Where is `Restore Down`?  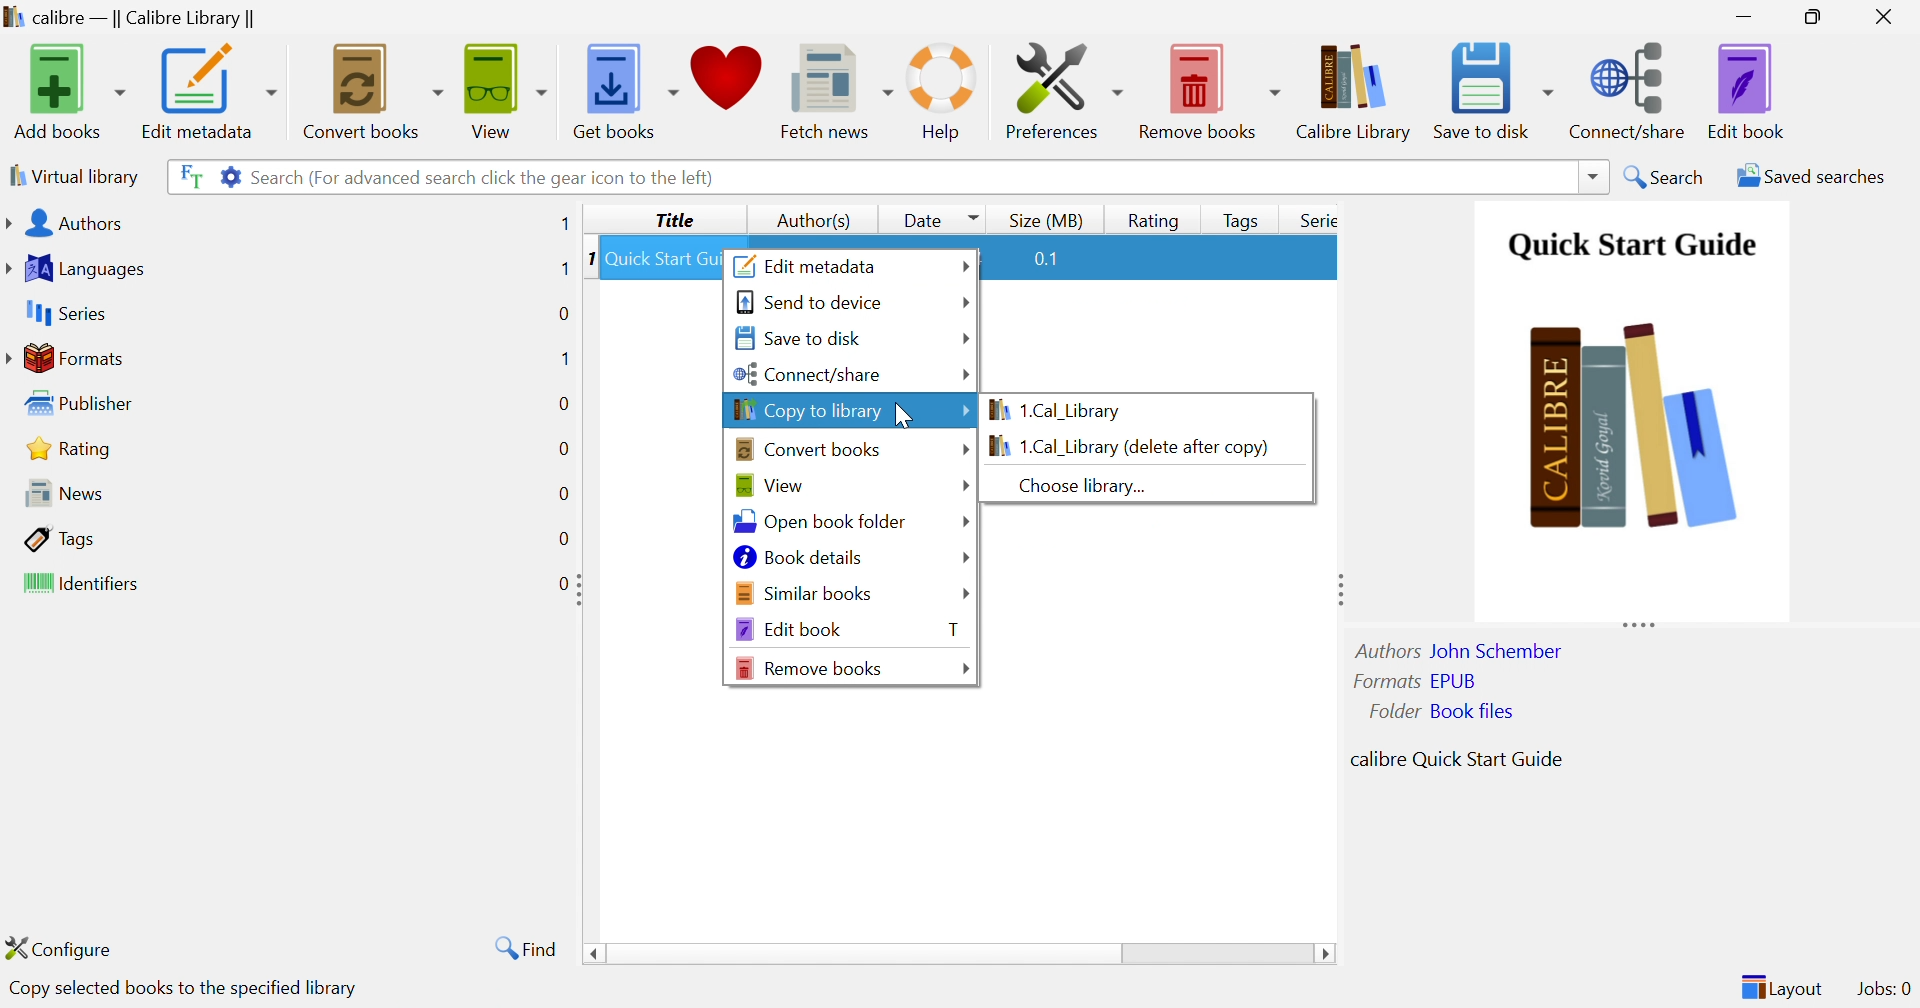 Restore Down is located at coordinates (1815, 15).